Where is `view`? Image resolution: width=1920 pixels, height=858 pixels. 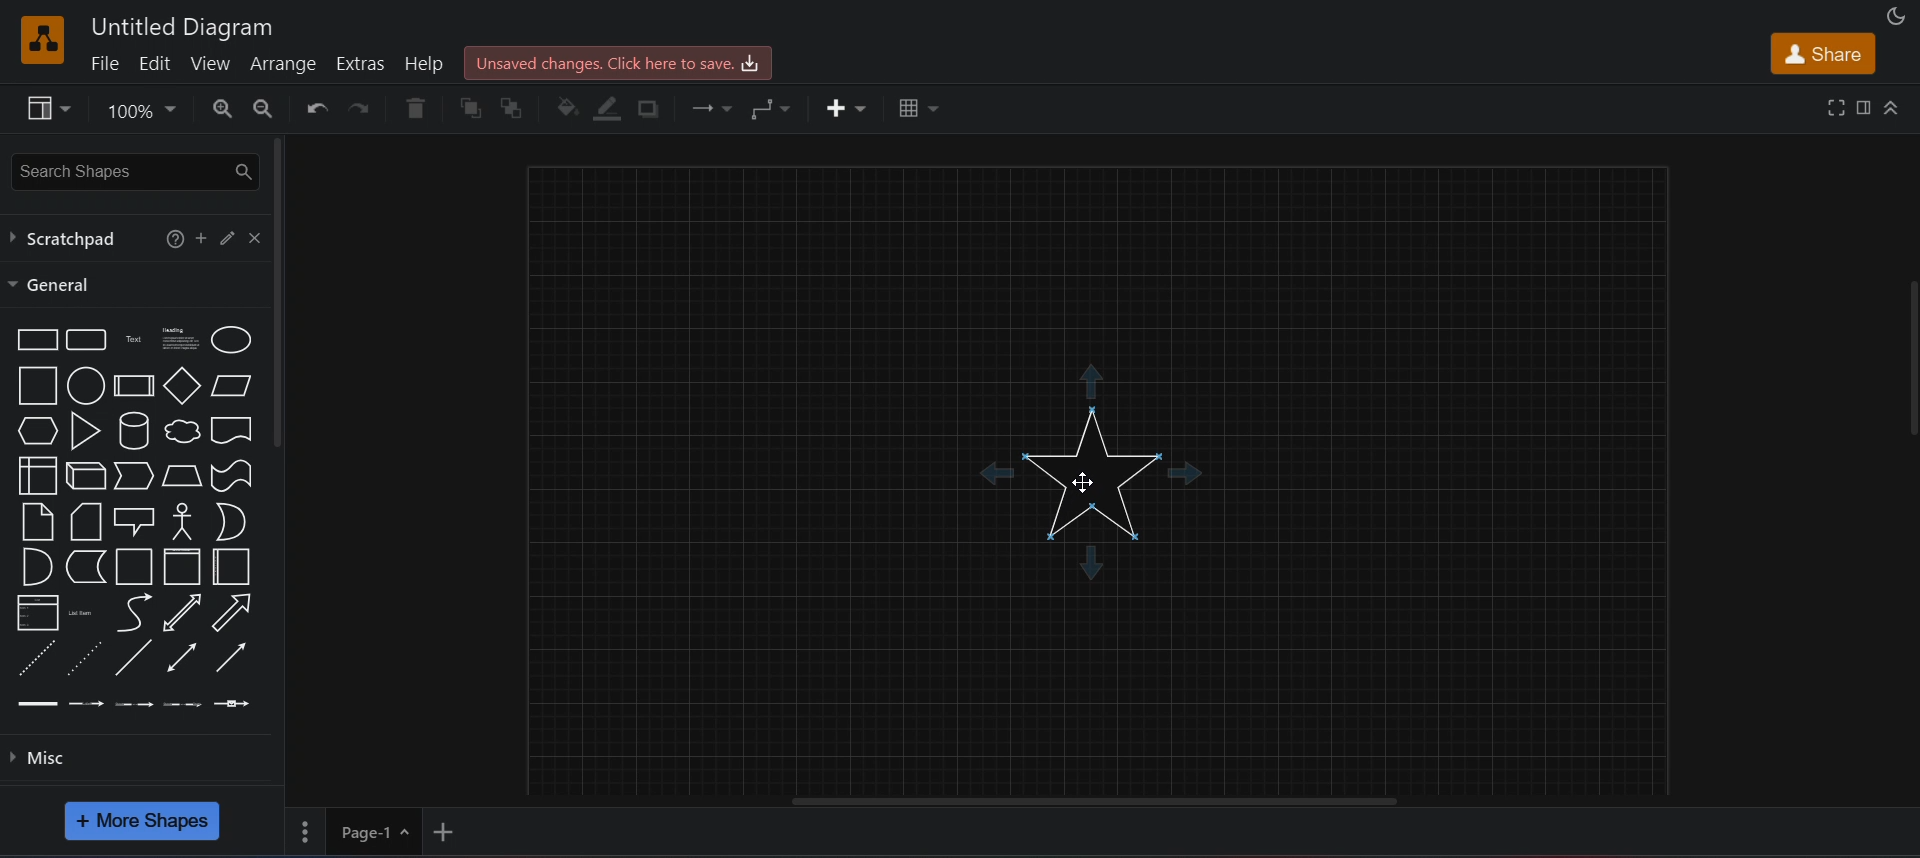 view is located at coordinates (217, 61).